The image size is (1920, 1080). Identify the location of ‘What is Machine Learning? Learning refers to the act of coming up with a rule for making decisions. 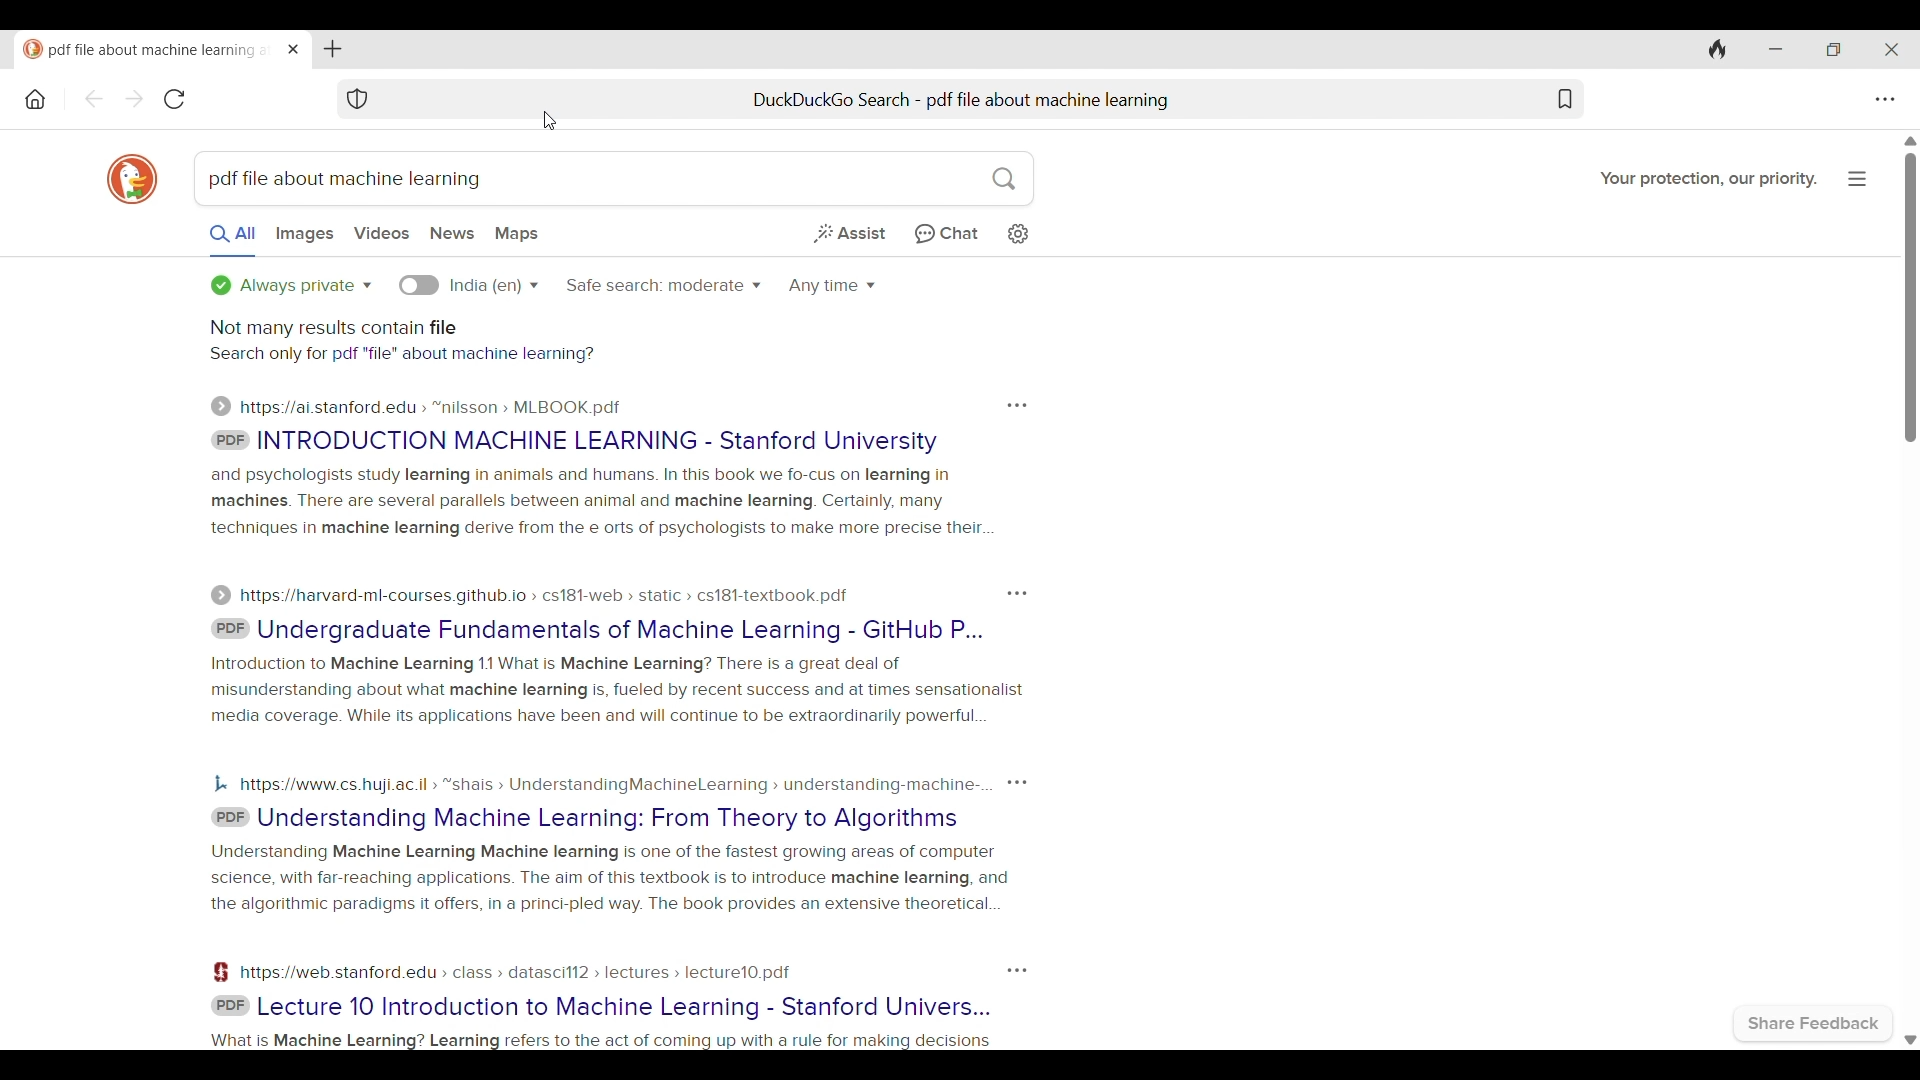
(601, 1041).